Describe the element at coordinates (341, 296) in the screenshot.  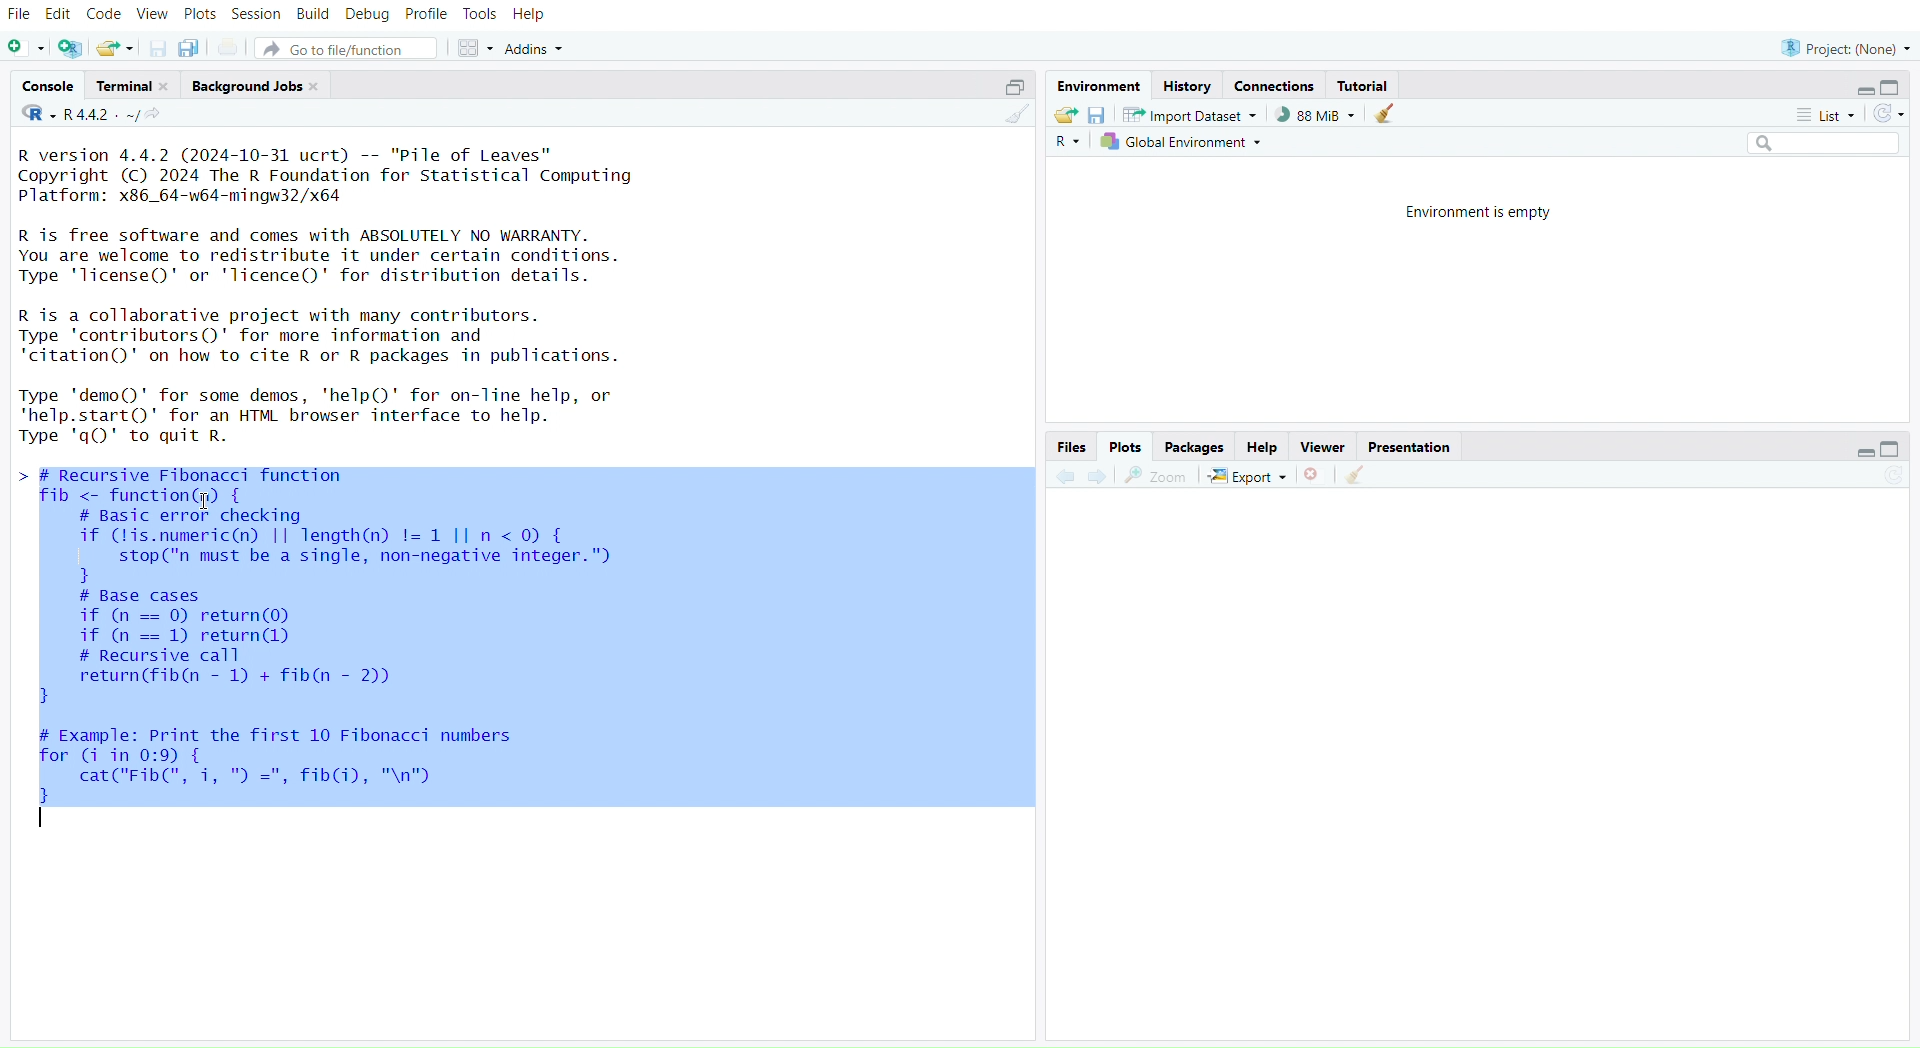
I see `R version 4.4.2 (2024-10-31 ucrt) -- "Pile of Leaves"
Copyright (C) 2024 The R Foundation for Statistical Computing
Platform: x86_64-w64-mingw32/x64
R is free software and comes with ABSOLUTELY NO WARRANTY.
You are welcome to redistribute it under certain conditions.
Type 'license()' or 'Ticence()' for distribution details.
R is a collaborative project with many contributors.
Type 'contributors()' for more information and
'citation()' on how to cite R or R packages in publications.
Type 'demo()' for some demos, 'help()' for on-line help, or
'help.start()' for an HTML browser interface to help.
Type 'qQ)' to quit R.
>

I` at that location.